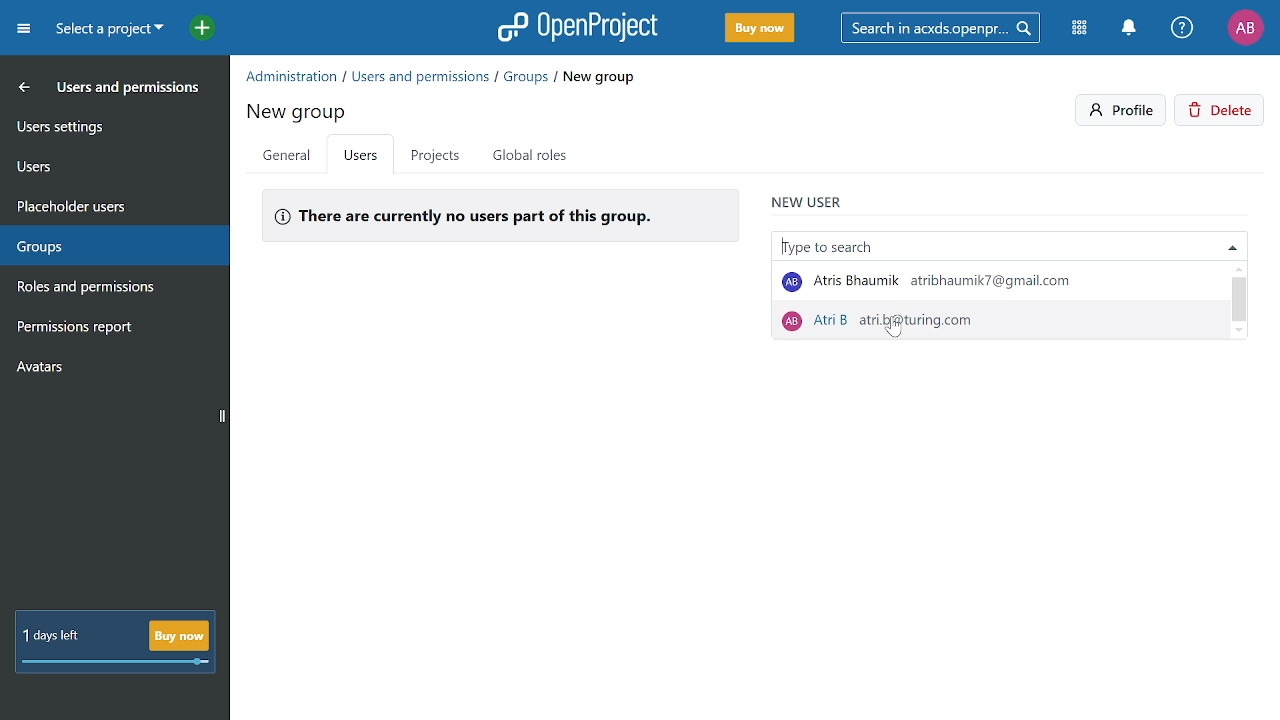 The image size is (1280, 720). What do you see at coordinates (1183, 29) in the screenshot?
I see `Help` at bounding box center [1183, 29].